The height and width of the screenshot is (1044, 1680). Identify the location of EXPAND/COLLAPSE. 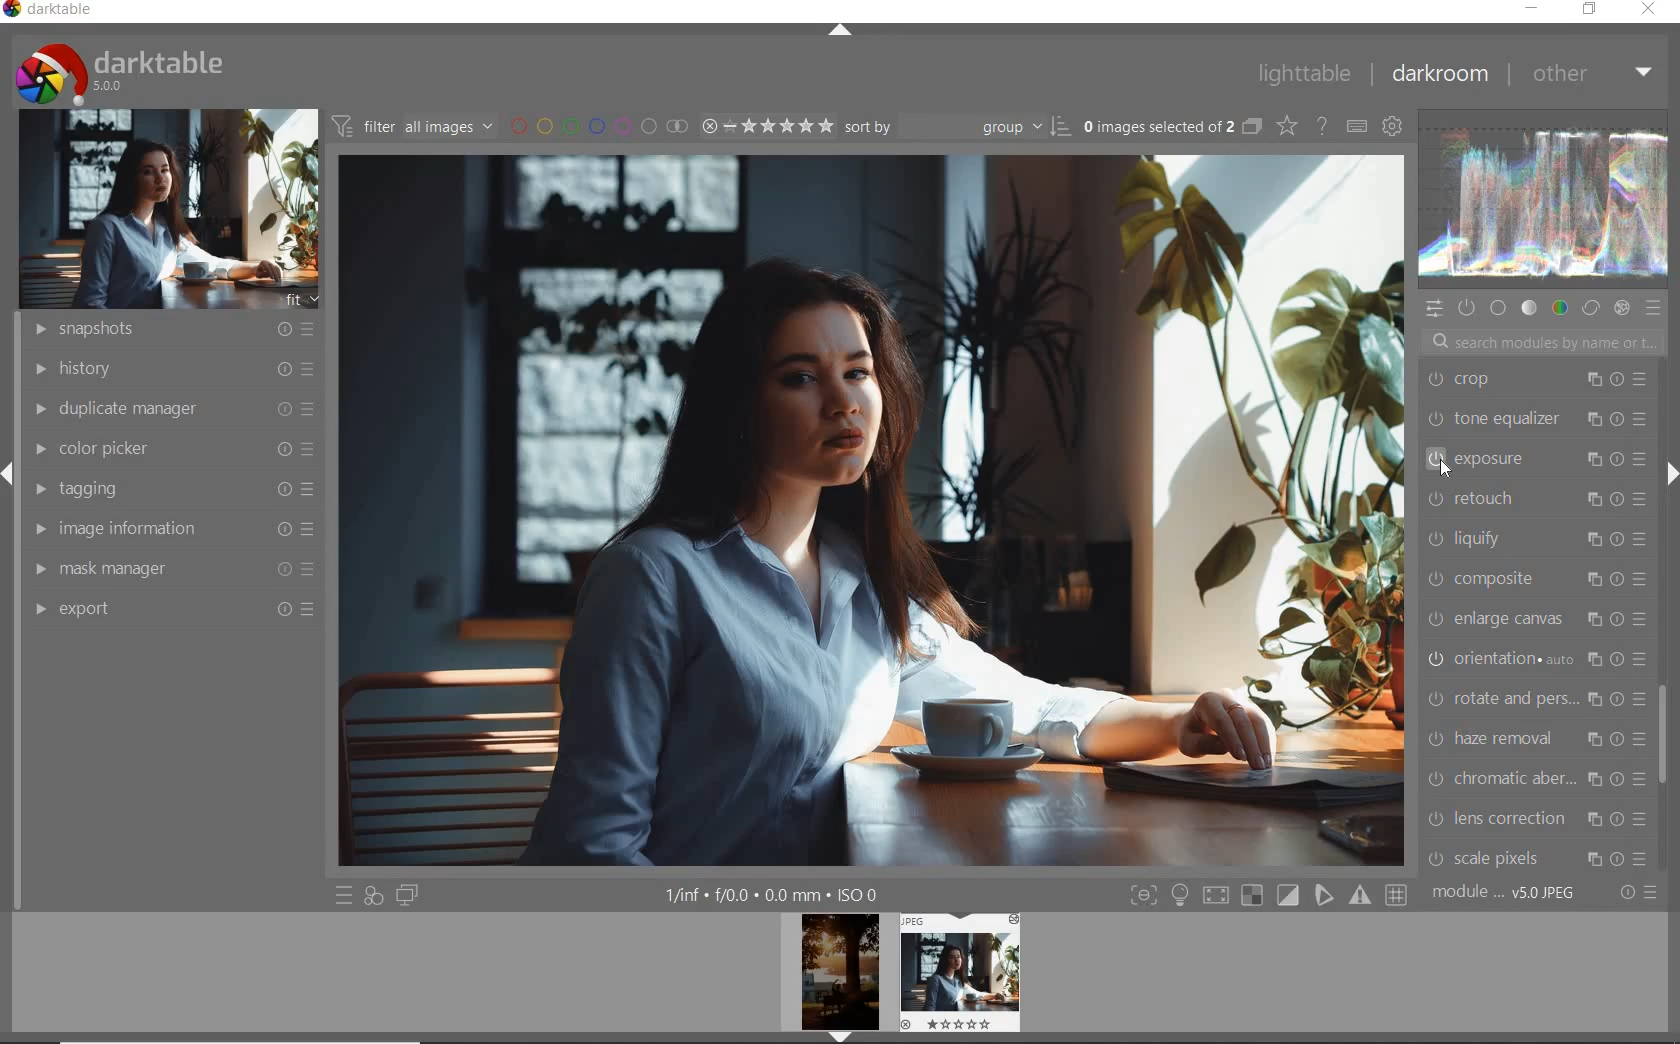
(841, 31).